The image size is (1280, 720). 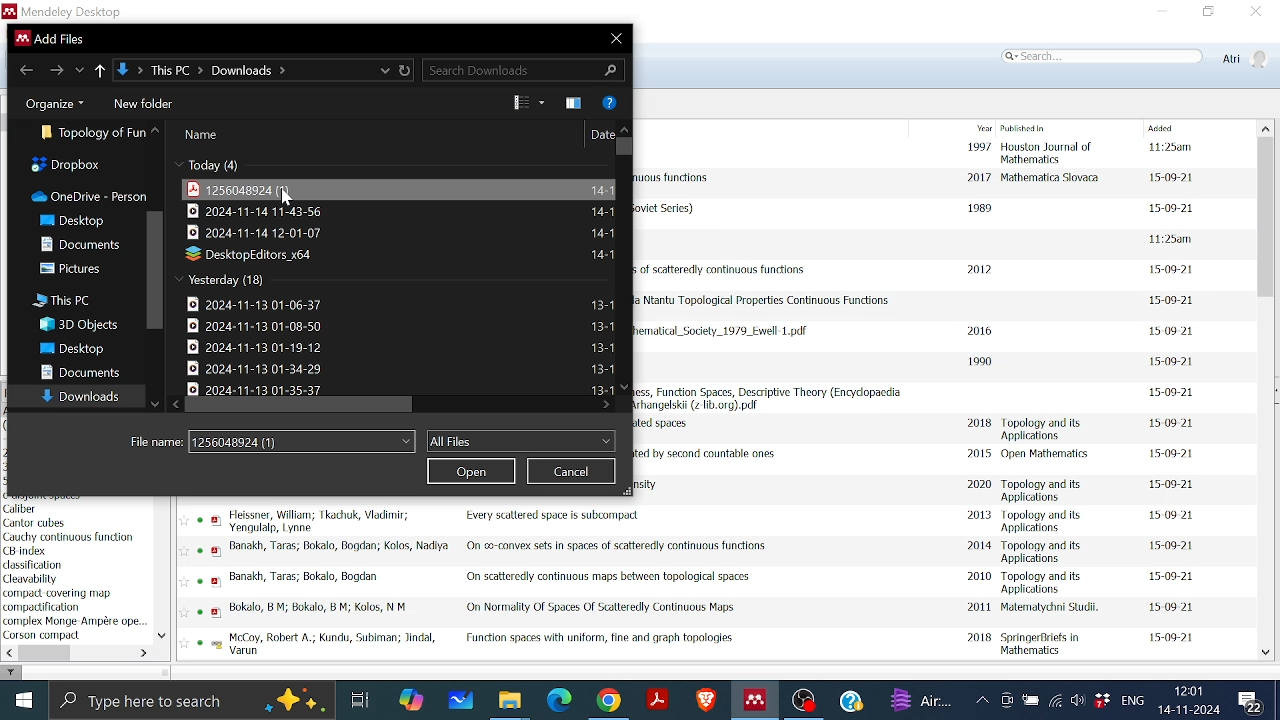 What do you see at coordinates (154, 401) in the screenshot?
I see `Move down all folders` at bounding box center [154, 401].